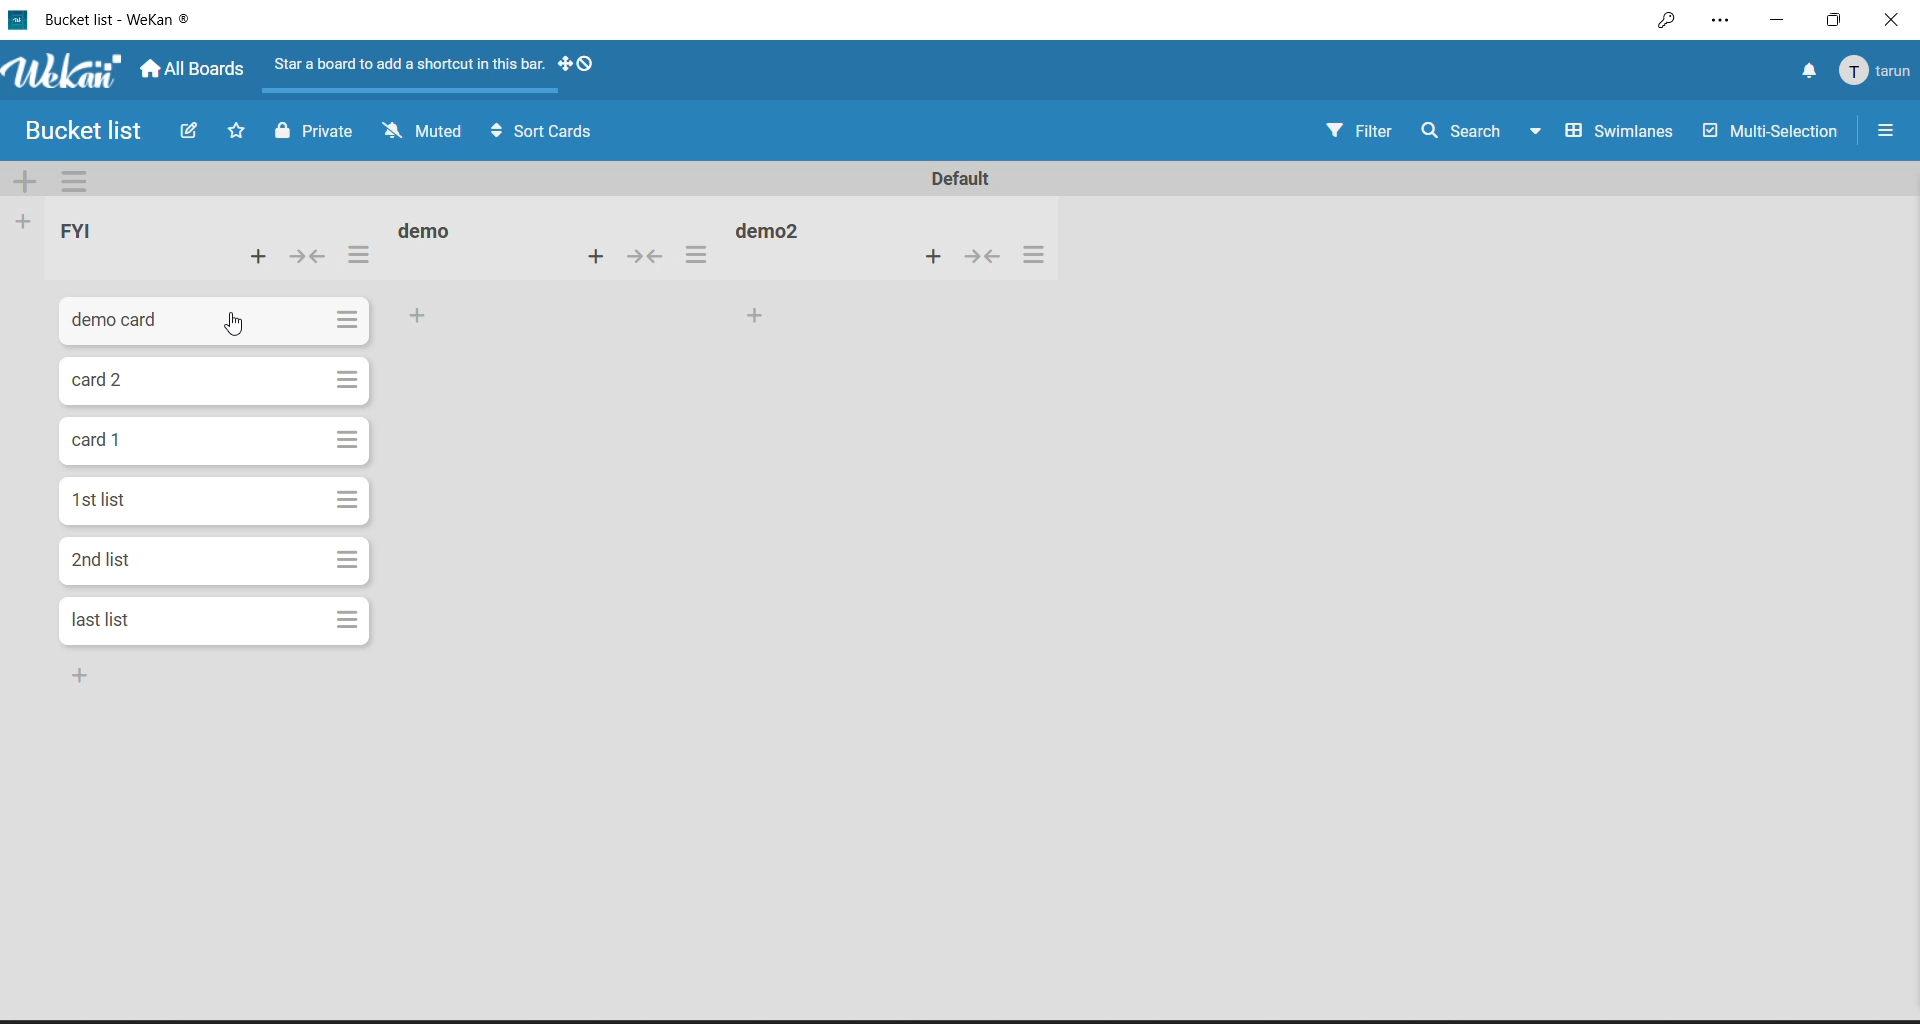  Describe the element at coordinates (961, 178) in the screenshot. I see `swimlane title` at that location.